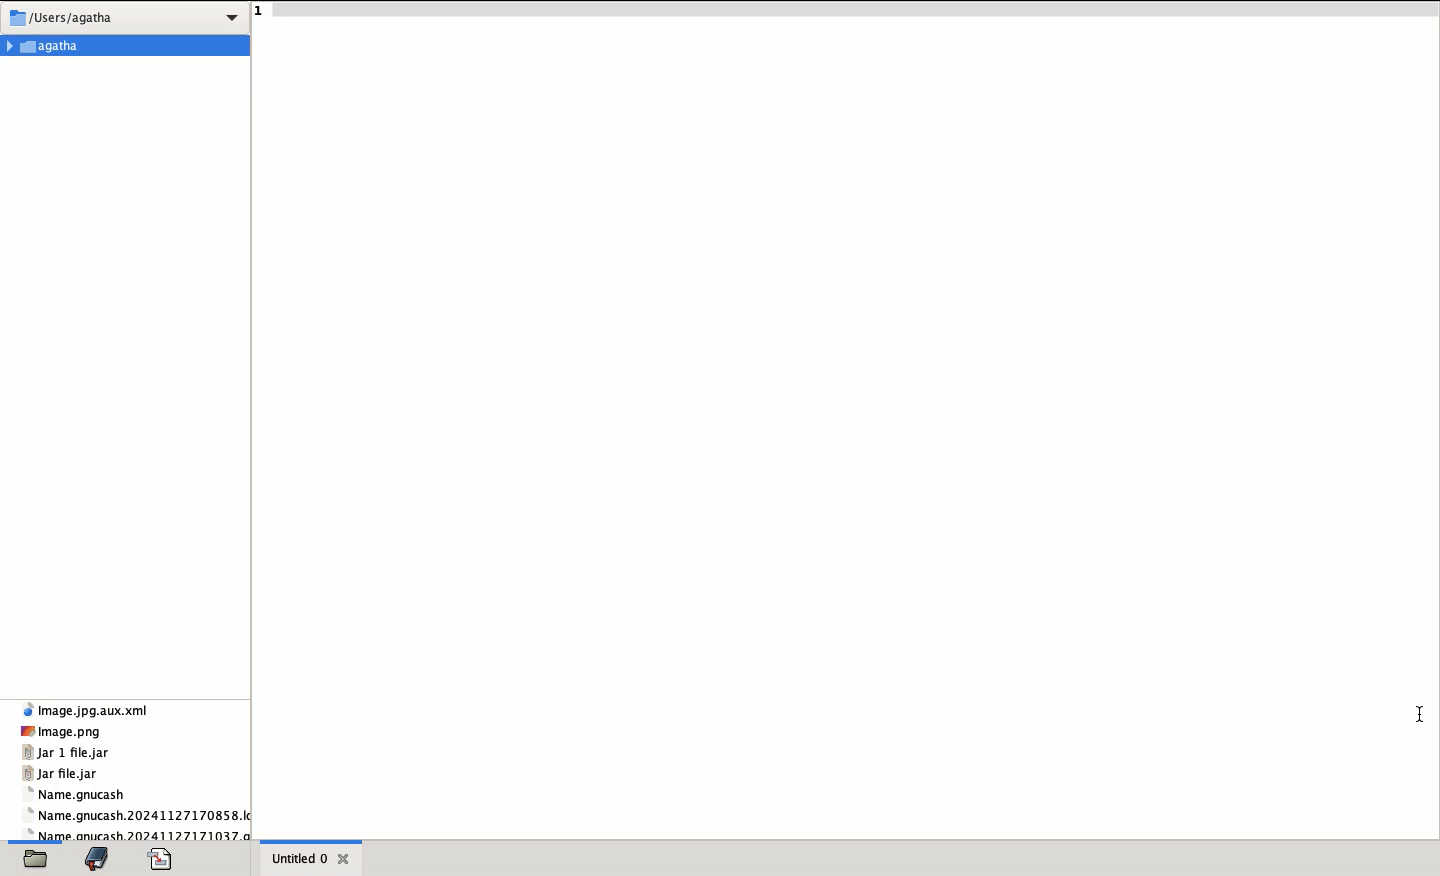 Image resolution: width=1440 pixels, height=876 pixels. What do you see at coordinates (297, 858) in the screenshot?
I see `untitled` at bounding box center [297, 858].